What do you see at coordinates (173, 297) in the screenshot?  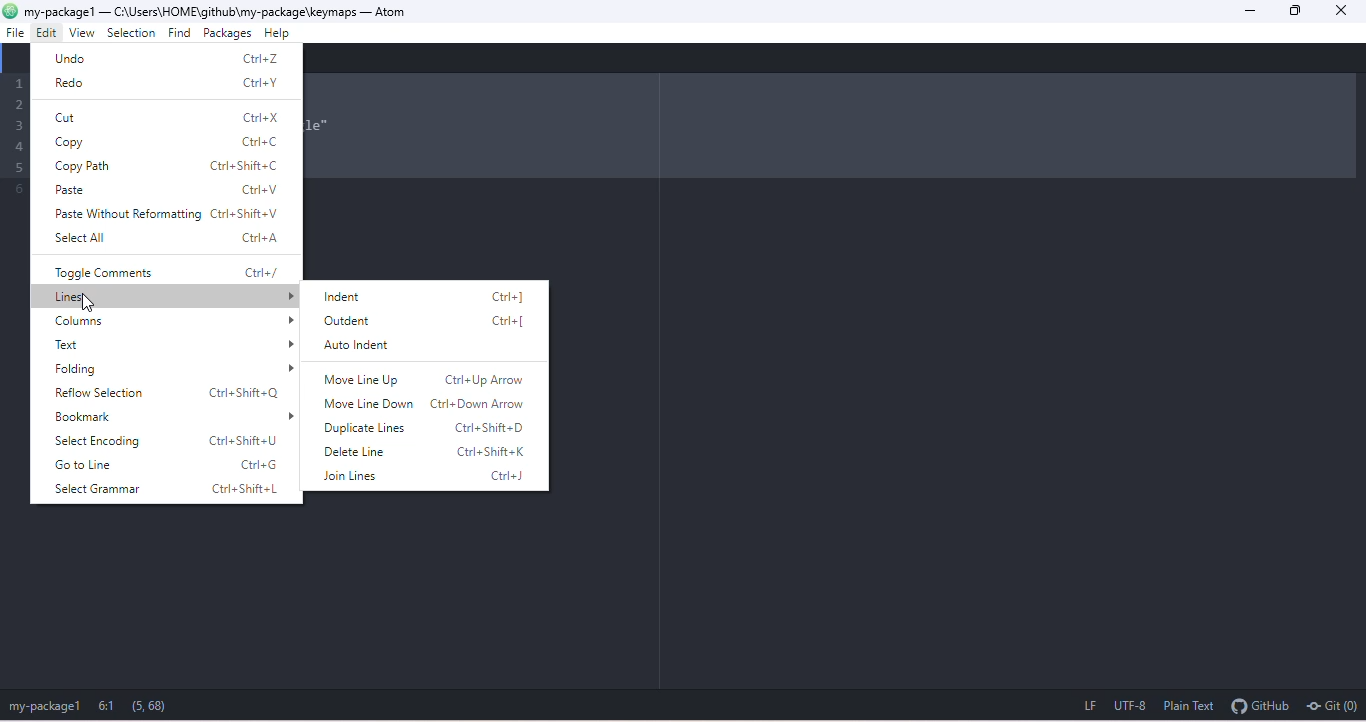 I see `lines` at bounding box center [173, 297].